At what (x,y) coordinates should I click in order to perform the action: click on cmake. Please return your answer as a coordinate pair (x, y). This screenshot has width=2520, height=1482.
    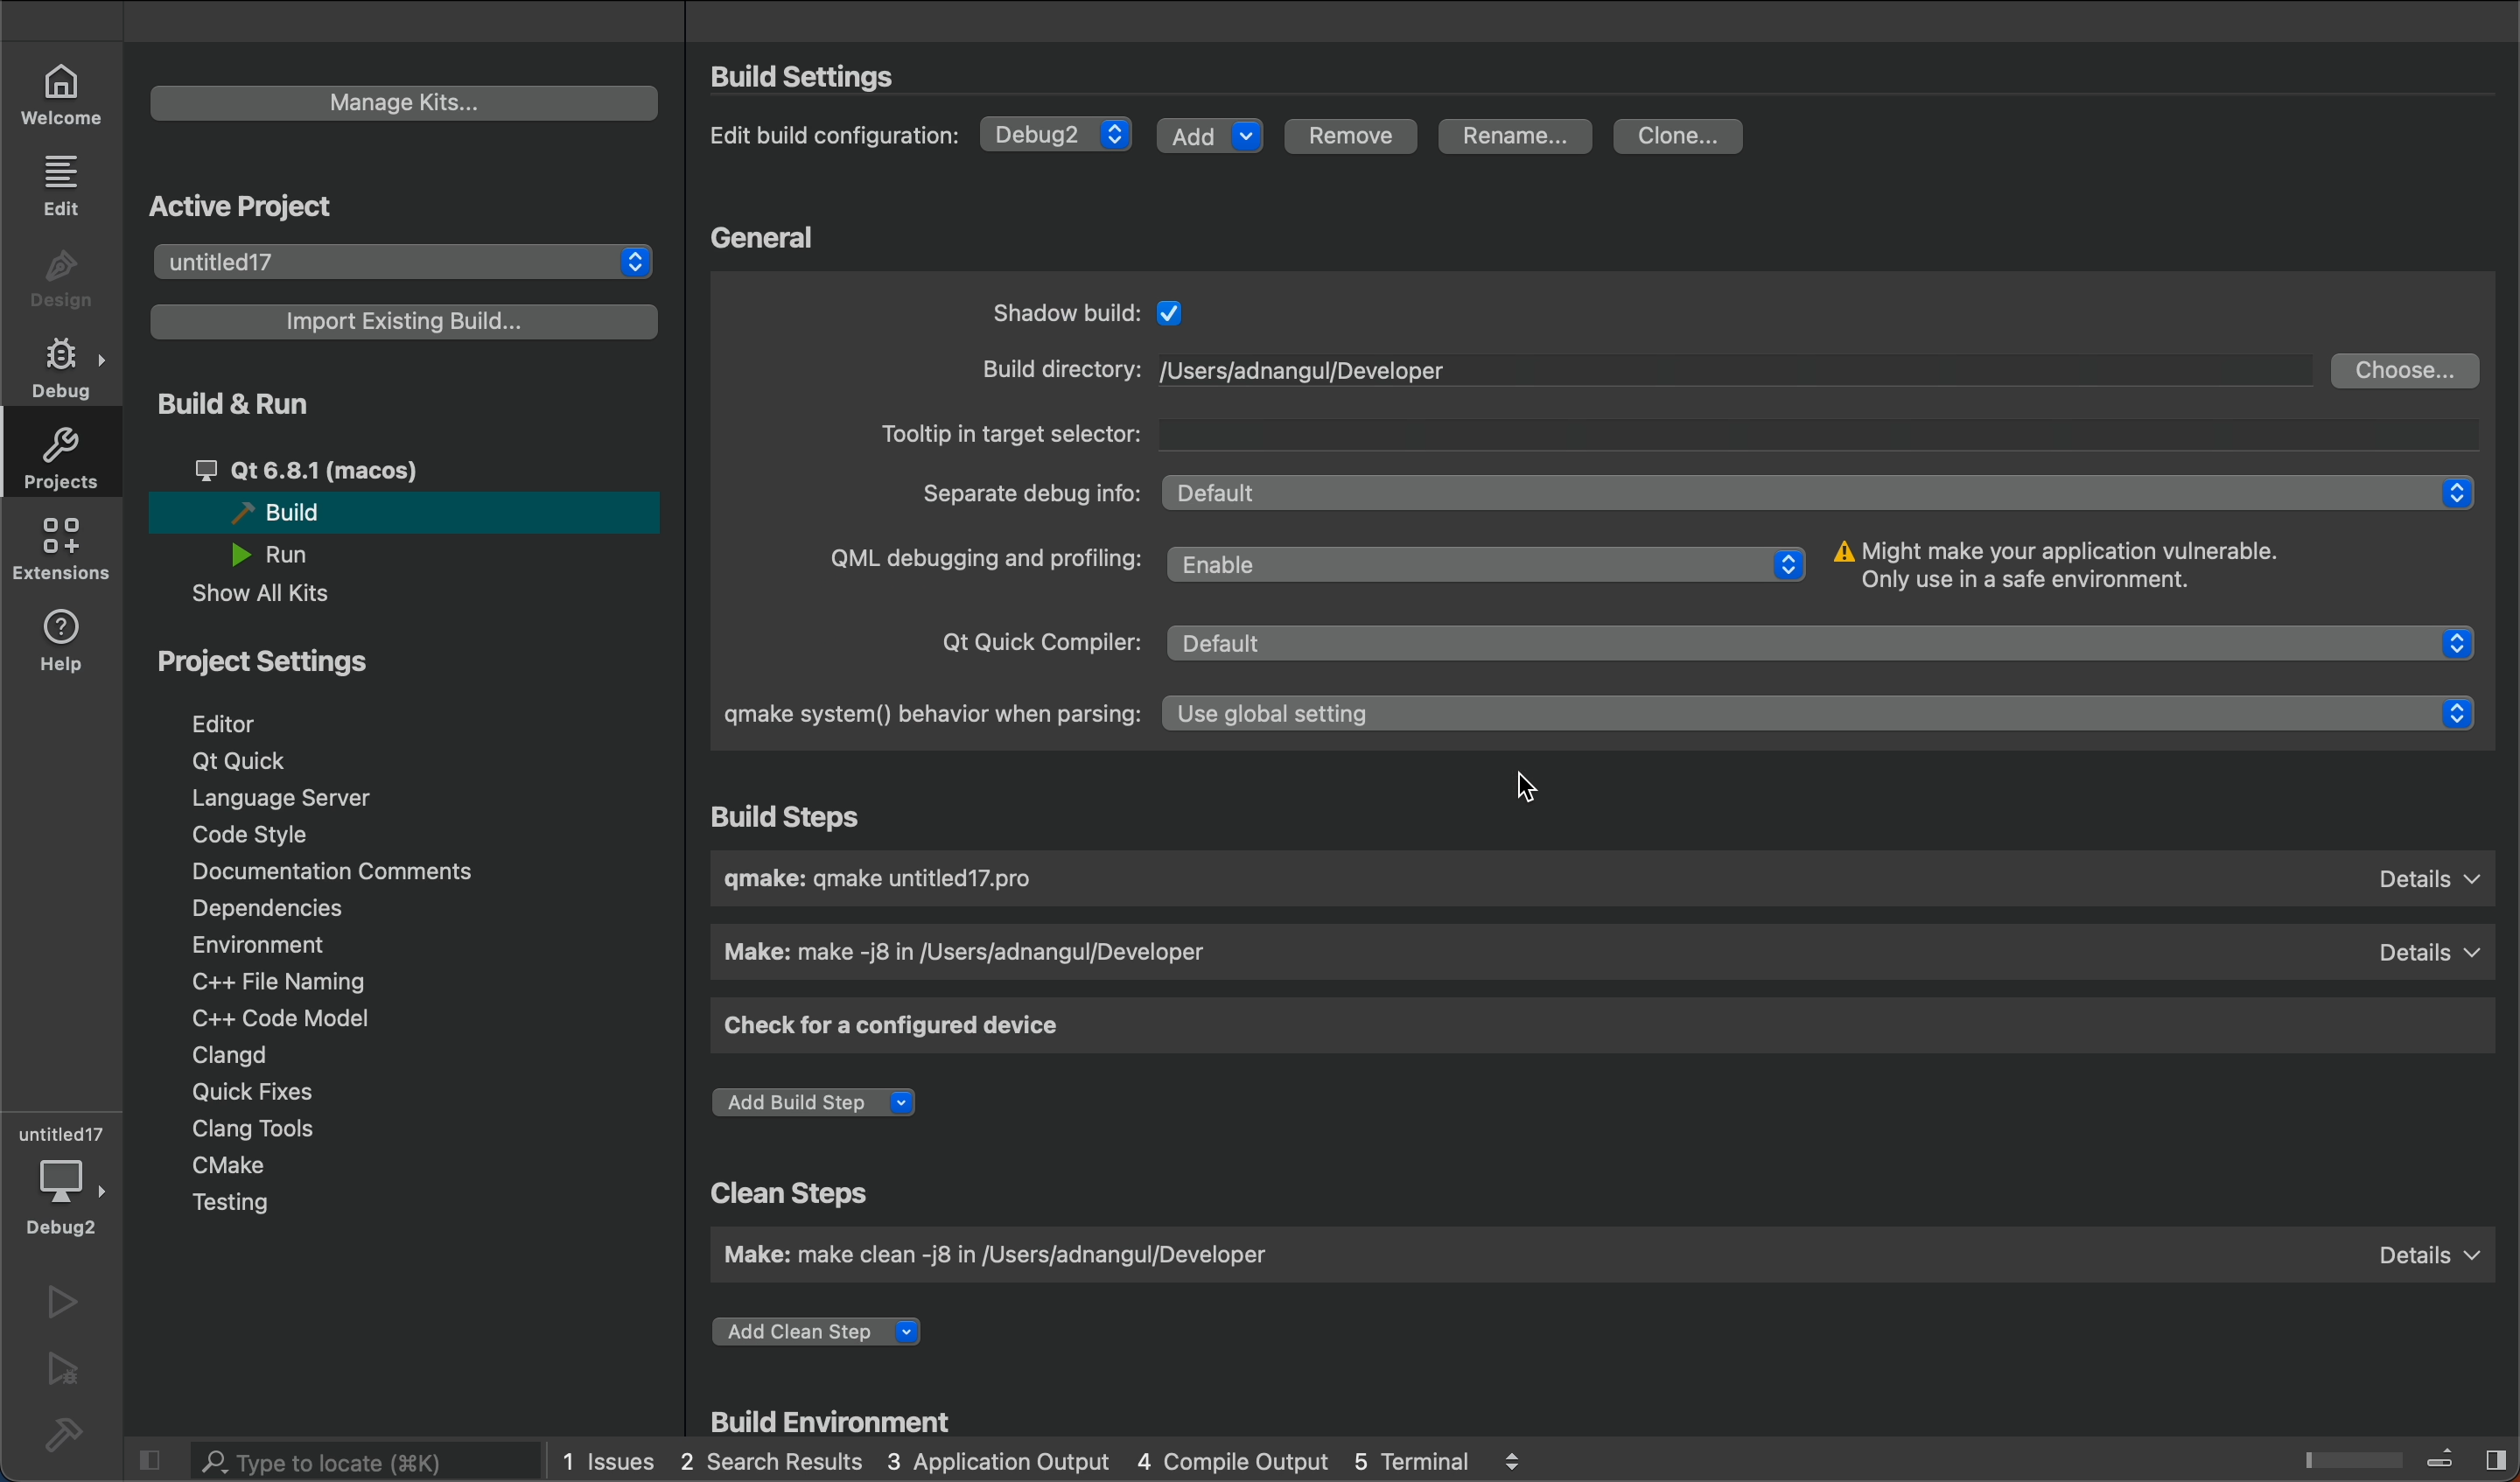
    Looking at the image, I should click on (260, 1168).